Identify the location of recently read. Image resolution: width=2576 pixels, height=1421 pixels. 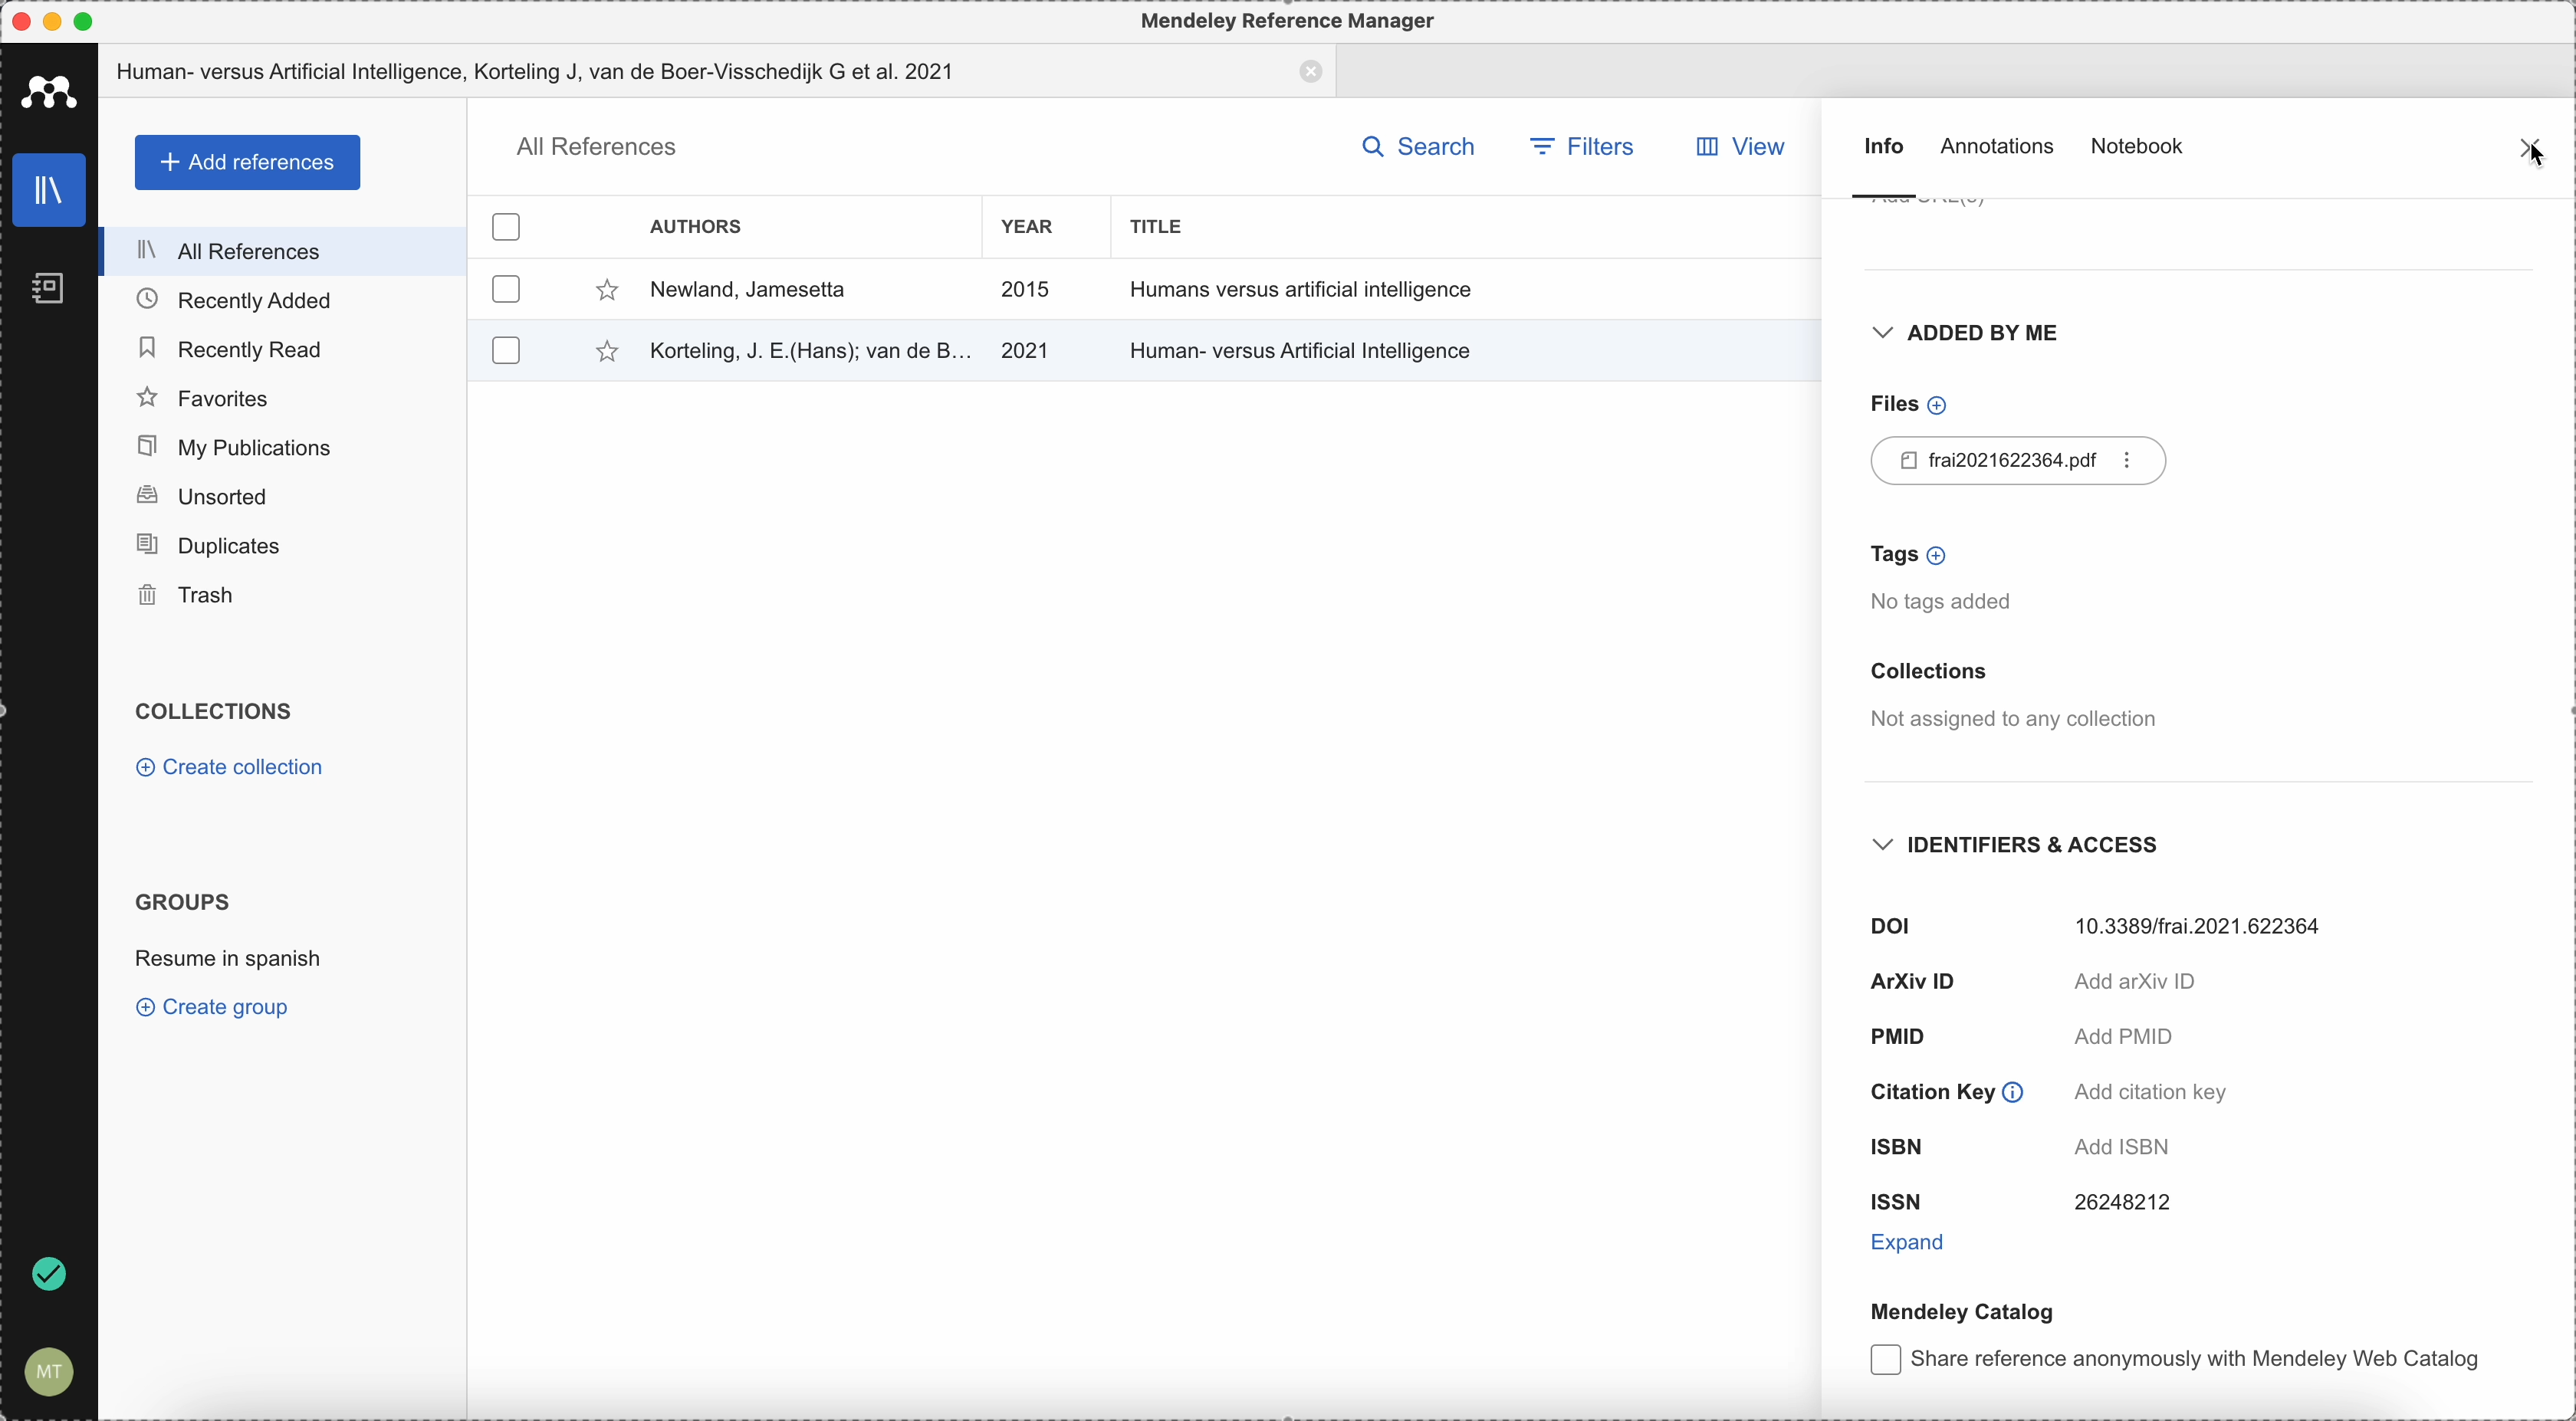
(282, 346).